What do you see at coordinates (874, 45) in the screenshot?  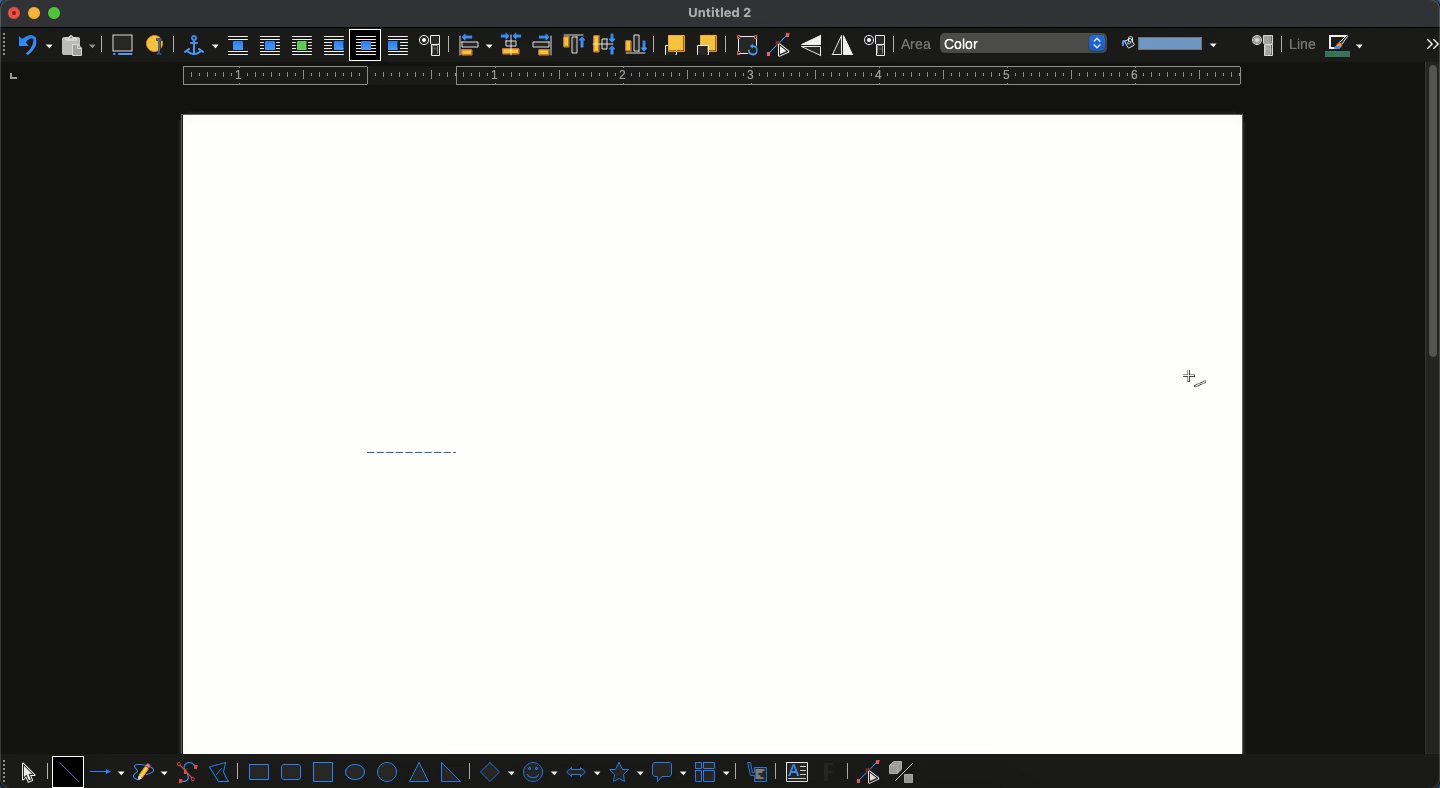 I see `position and size` at bounding box center [874, 45].